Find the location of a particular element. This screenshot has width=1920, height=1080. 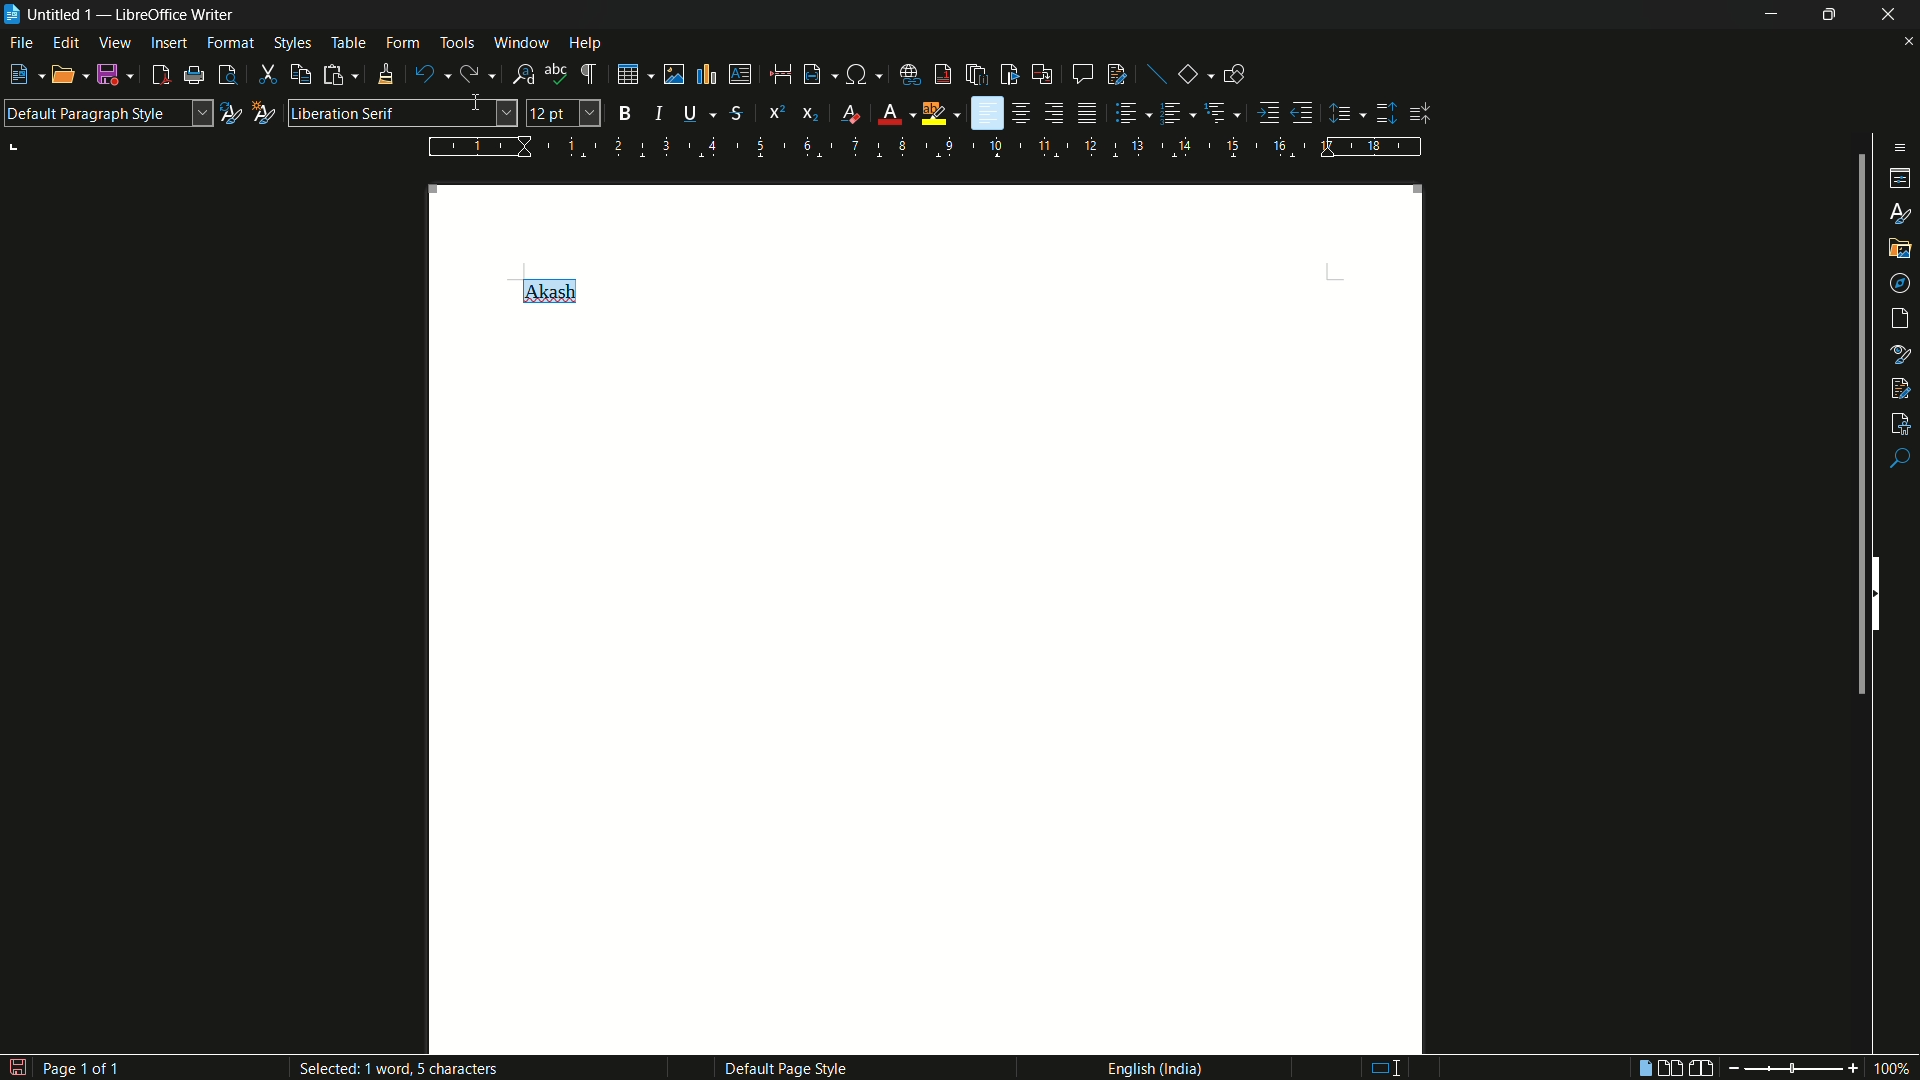

width measure scale is located at coordinates (927, 147).